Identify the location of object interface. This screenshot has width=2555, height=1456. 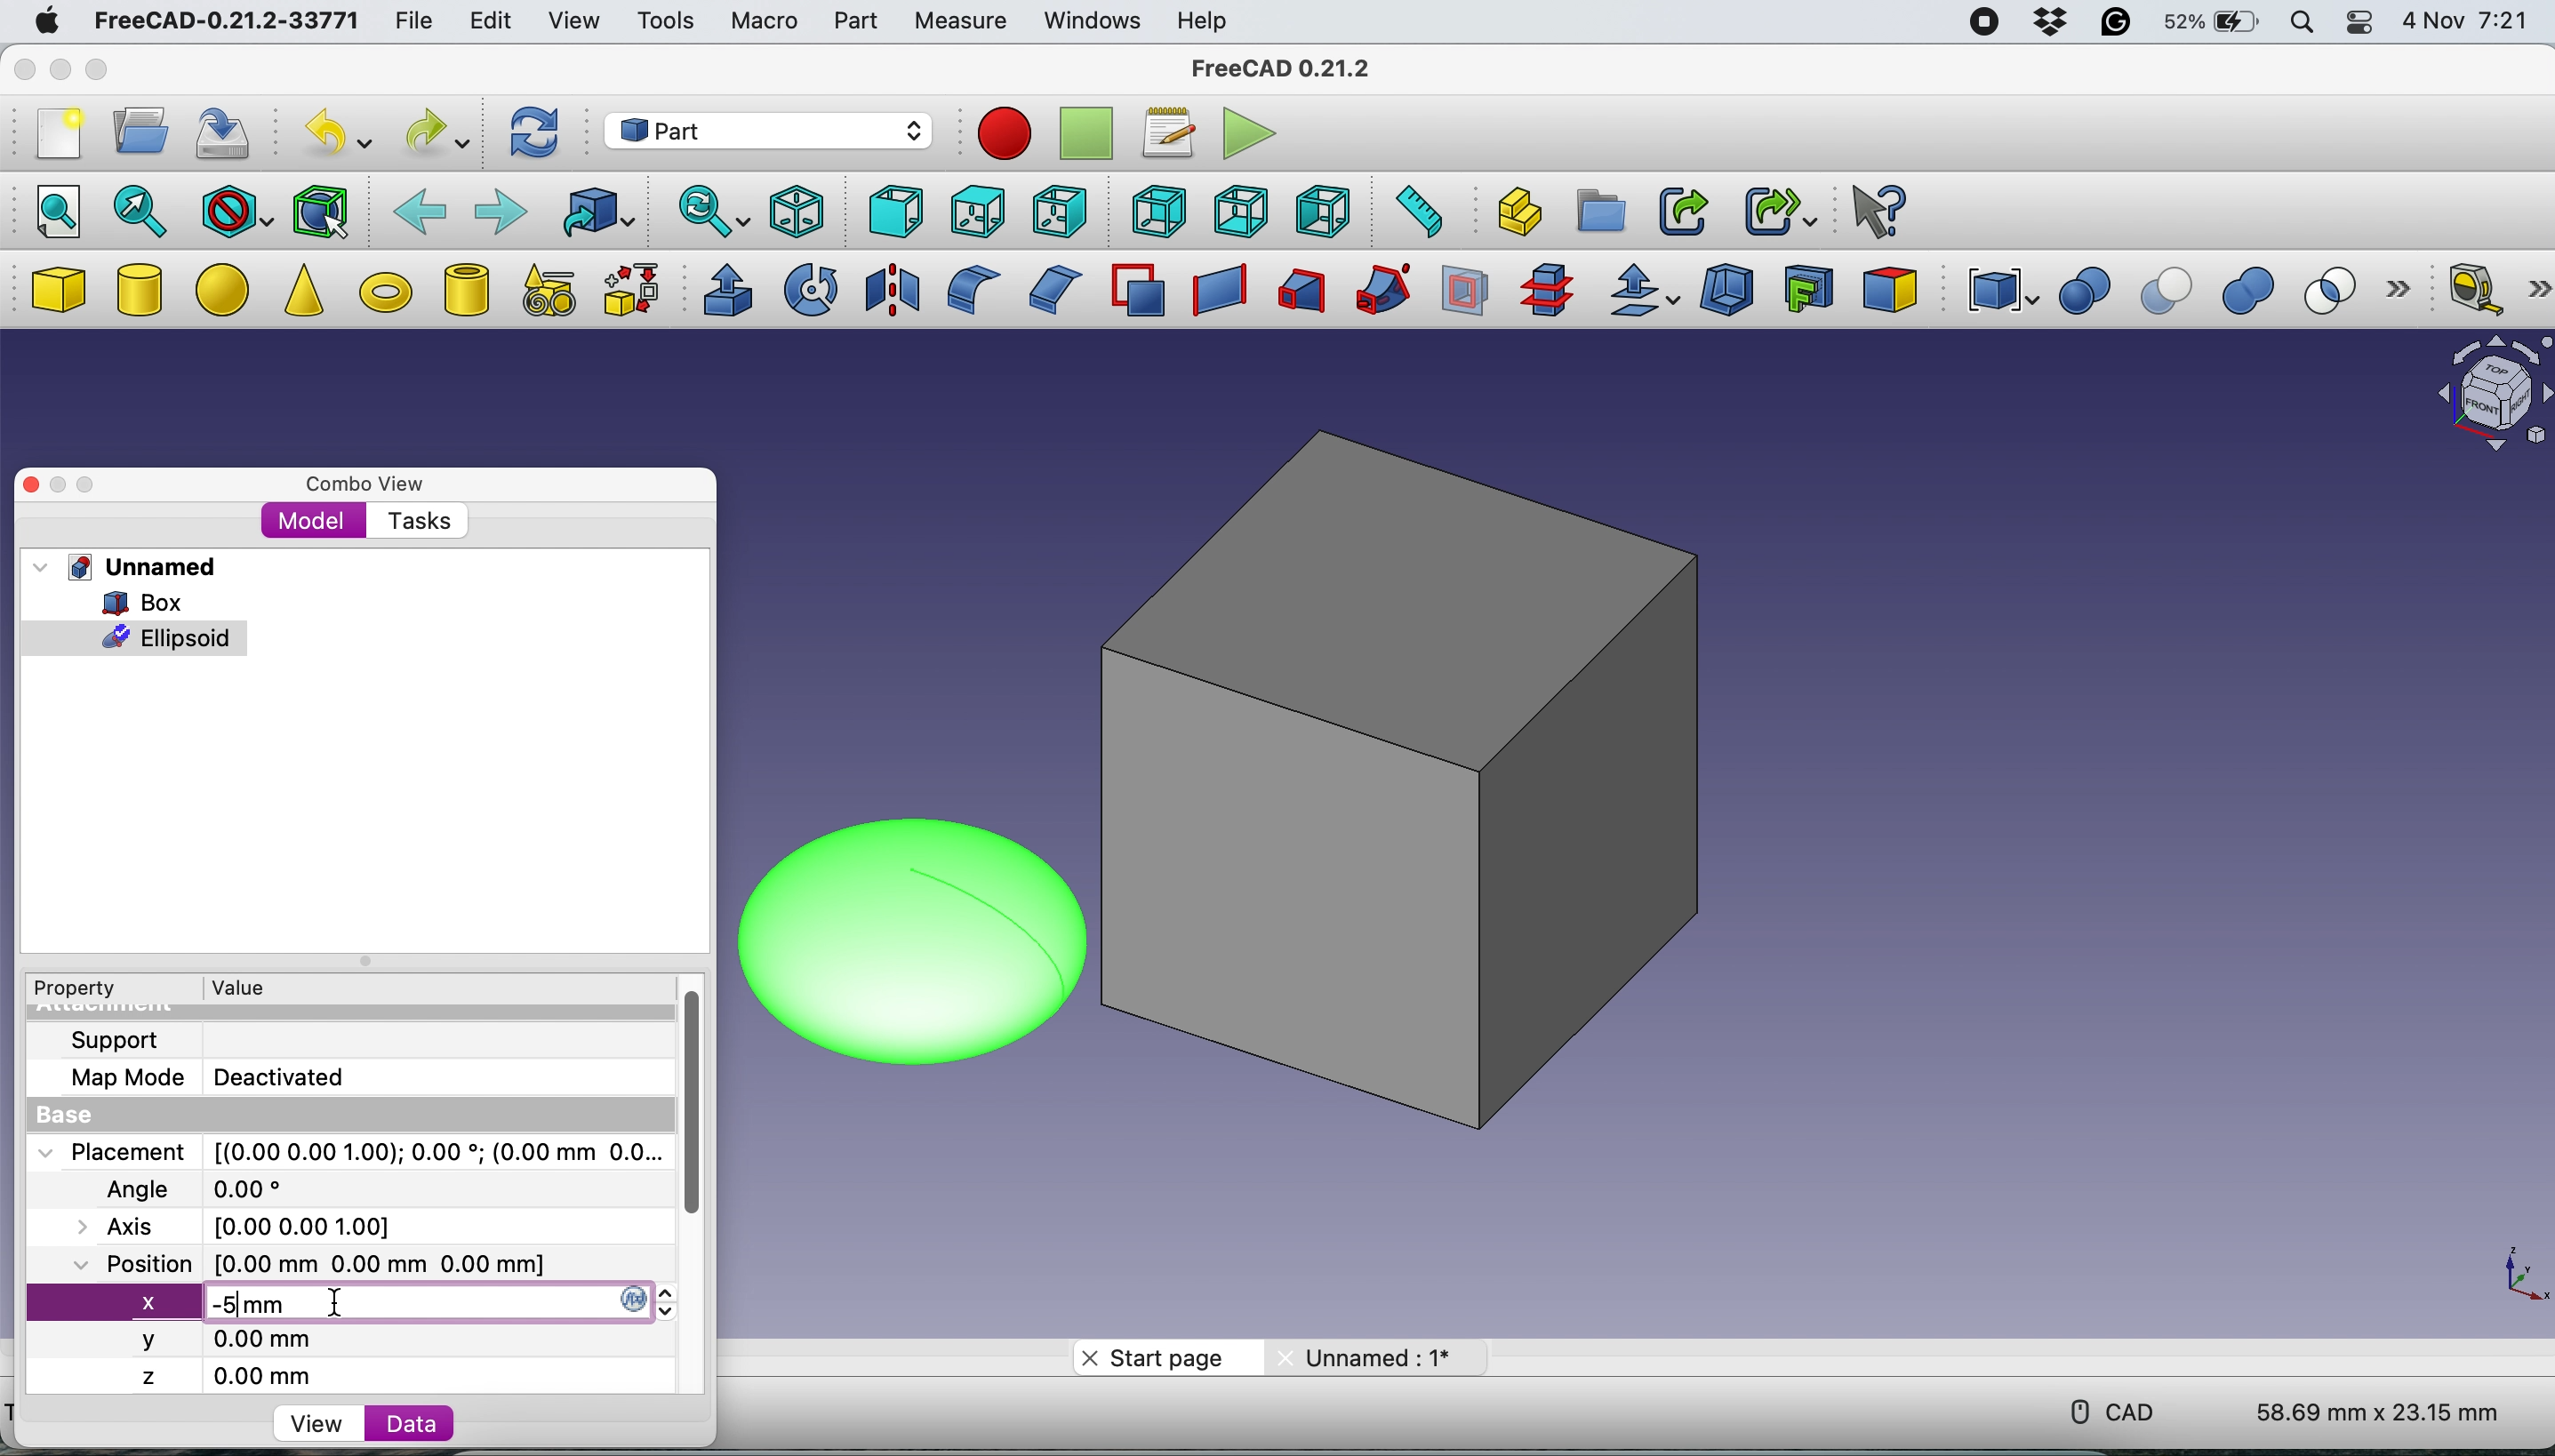
(2493, 397).